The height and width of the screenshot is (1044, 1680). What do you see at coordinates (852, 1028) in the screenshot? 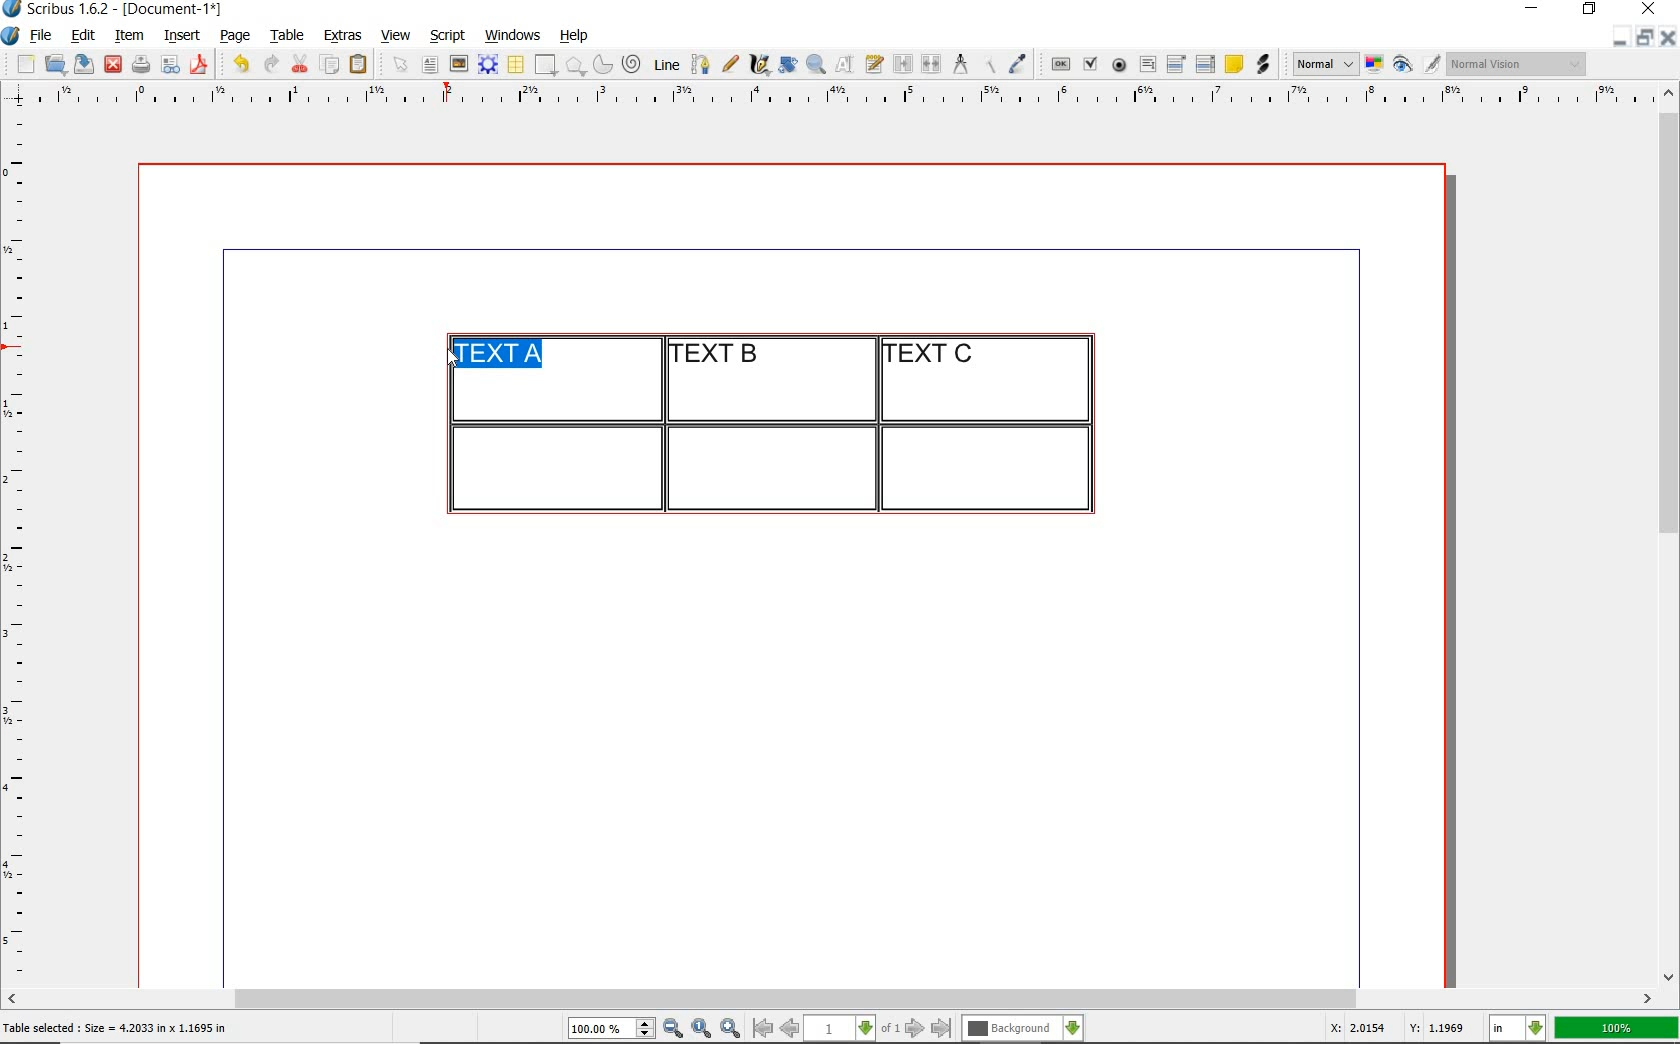
I see `select current page level` at bounding box center [852, 1028].